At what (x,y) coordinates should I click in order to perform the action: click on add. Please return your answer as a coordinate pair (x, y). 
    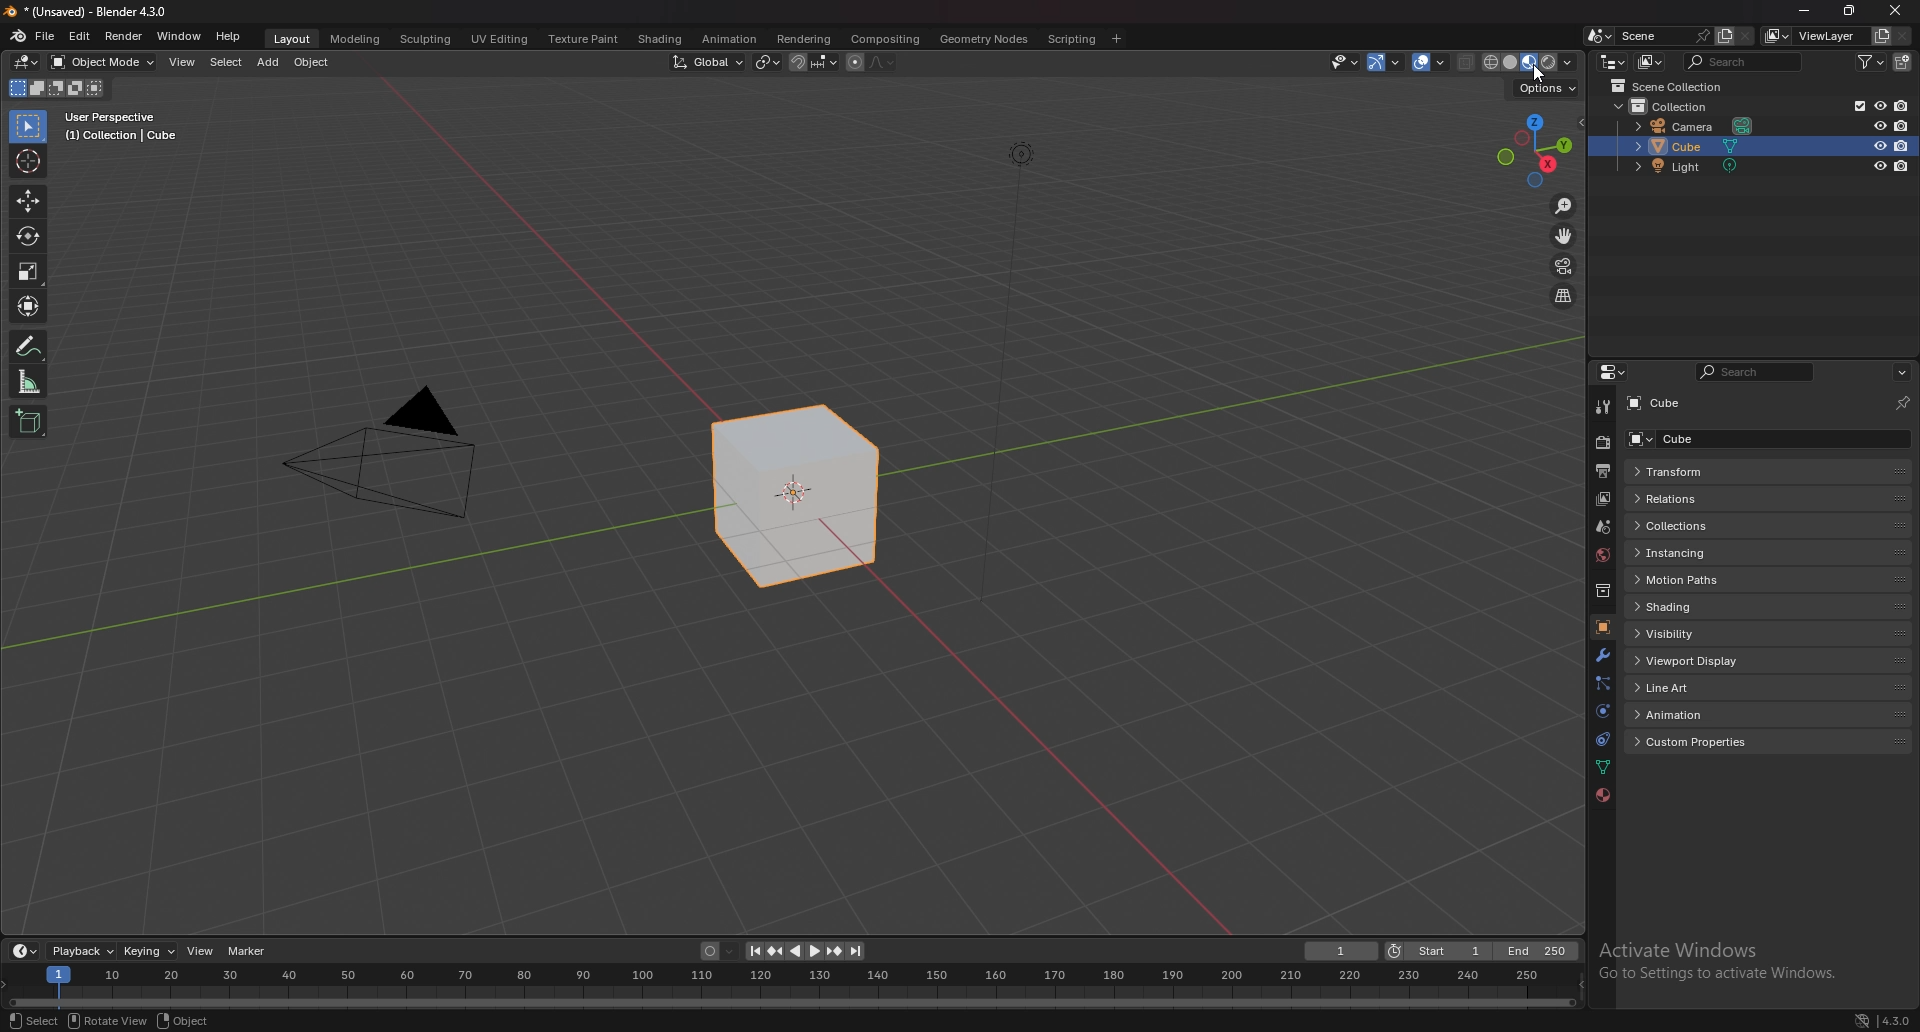
    Looking at the image, I should click on (270, 64).